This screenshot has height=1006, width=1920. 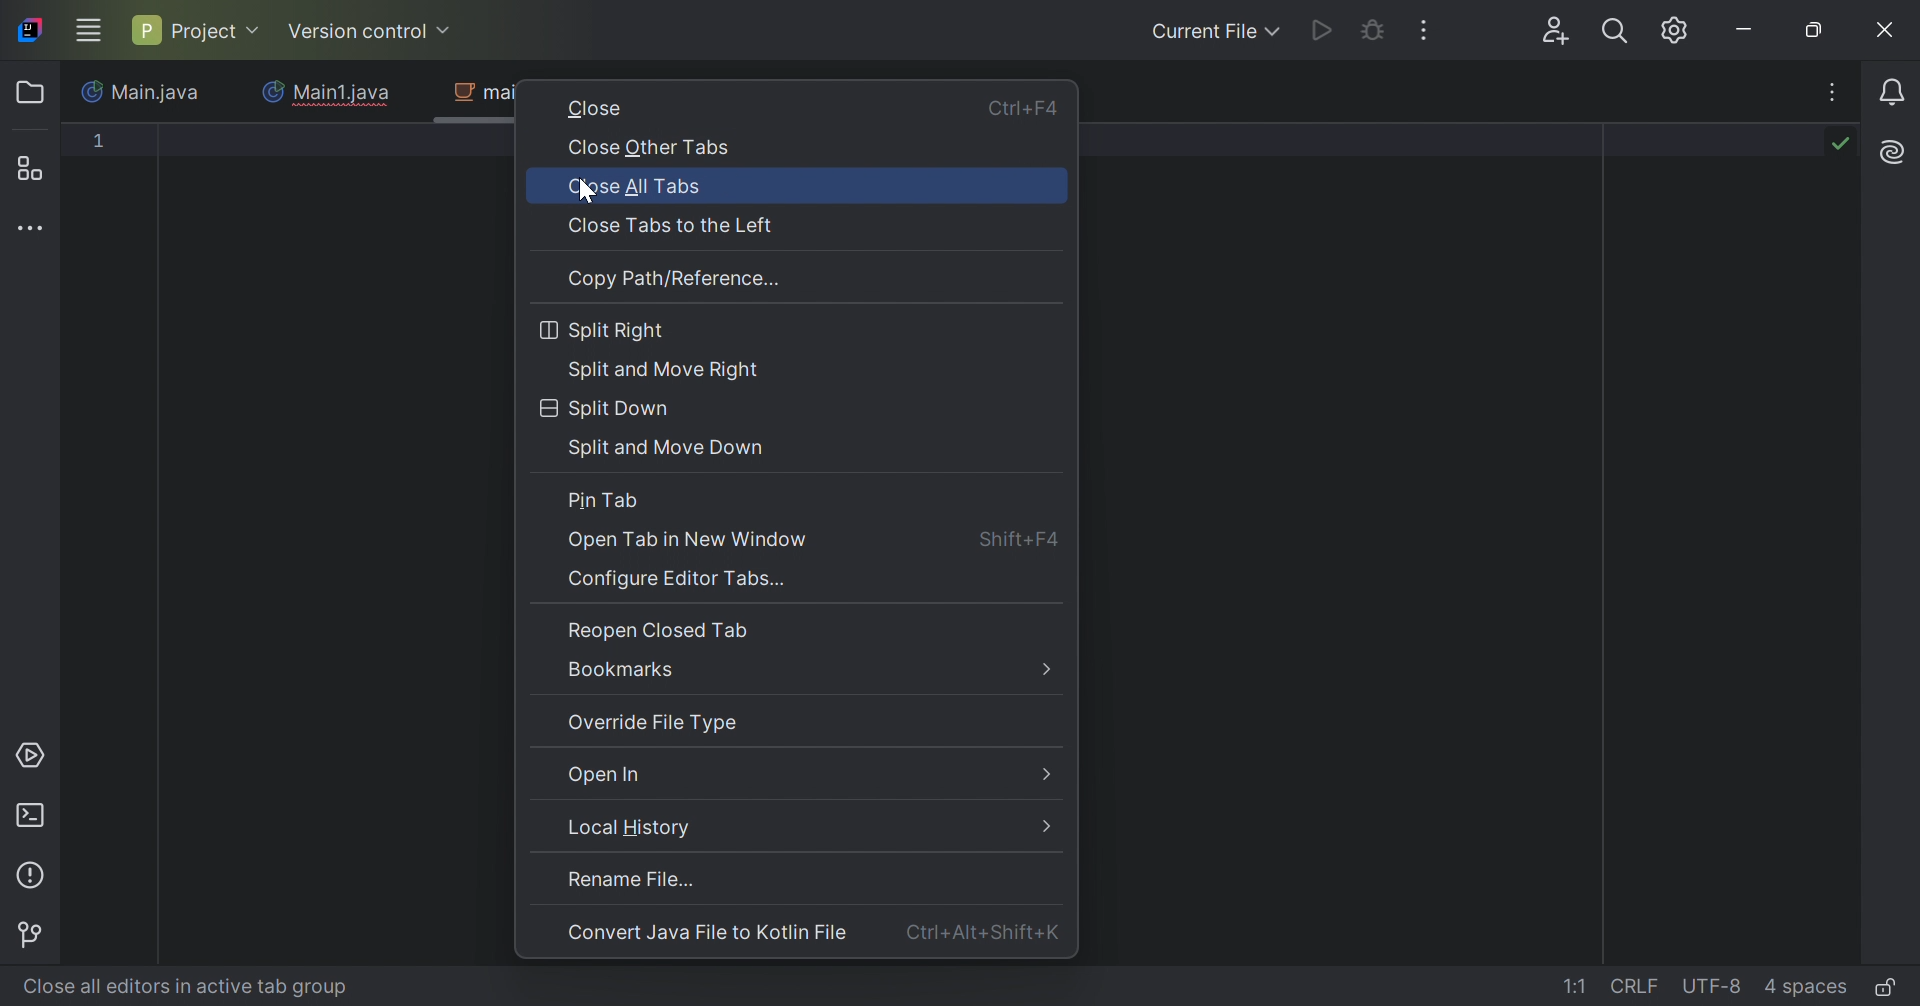 What do you see at coordinates (36, 877) in the screenshot?
I see `Problems` at bounding box center [36, 877].